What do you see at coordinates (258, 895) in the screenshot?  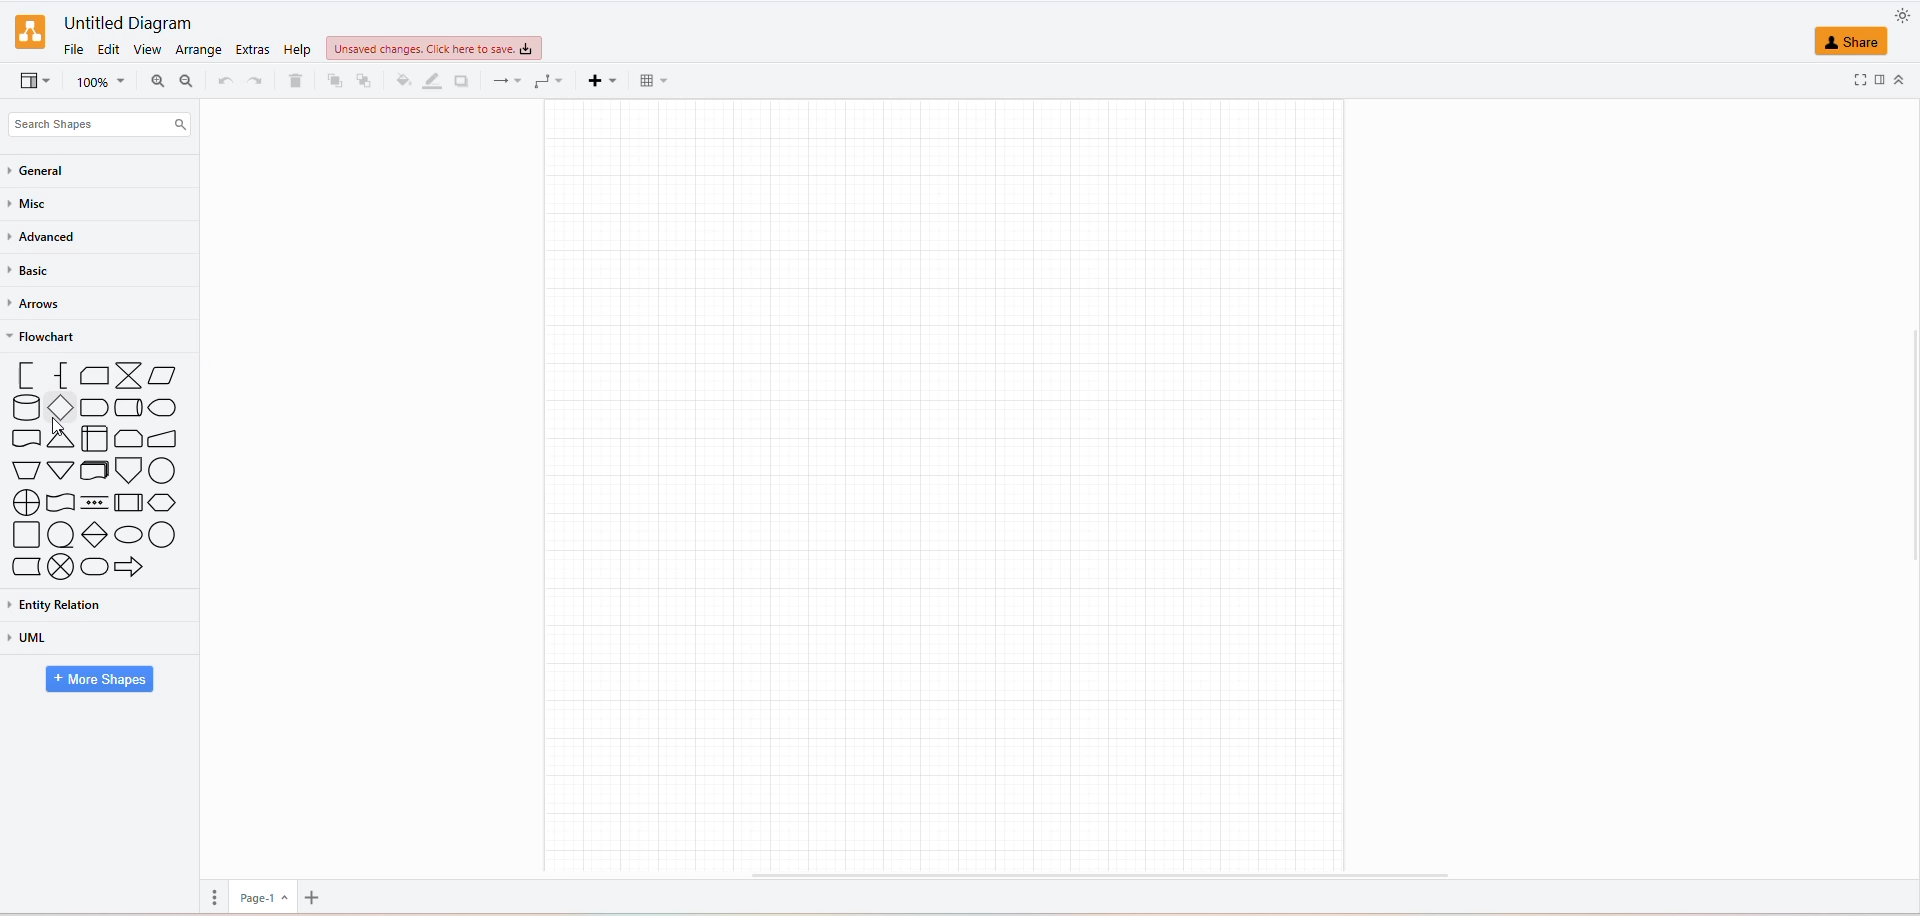 I see `page 1` at bounding box center [258, 895].